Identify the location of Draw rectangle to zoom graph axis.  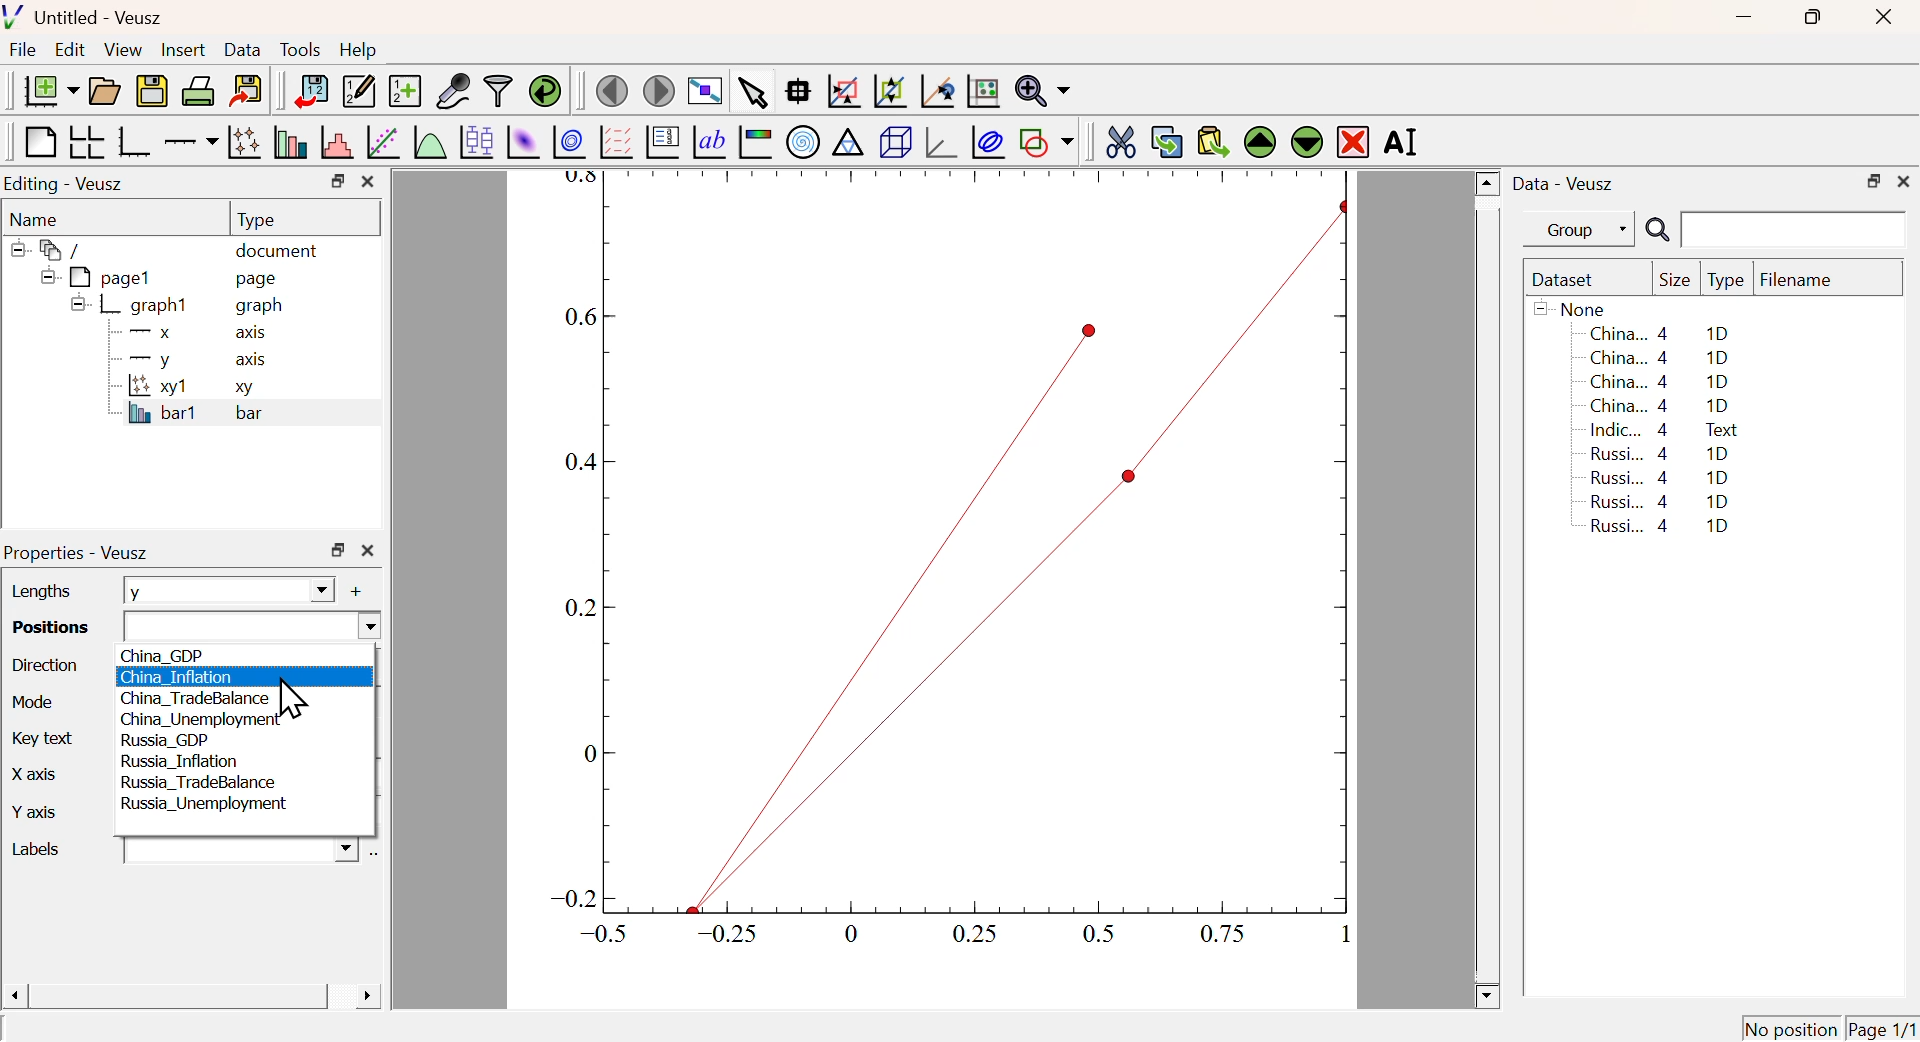
(842, 91).